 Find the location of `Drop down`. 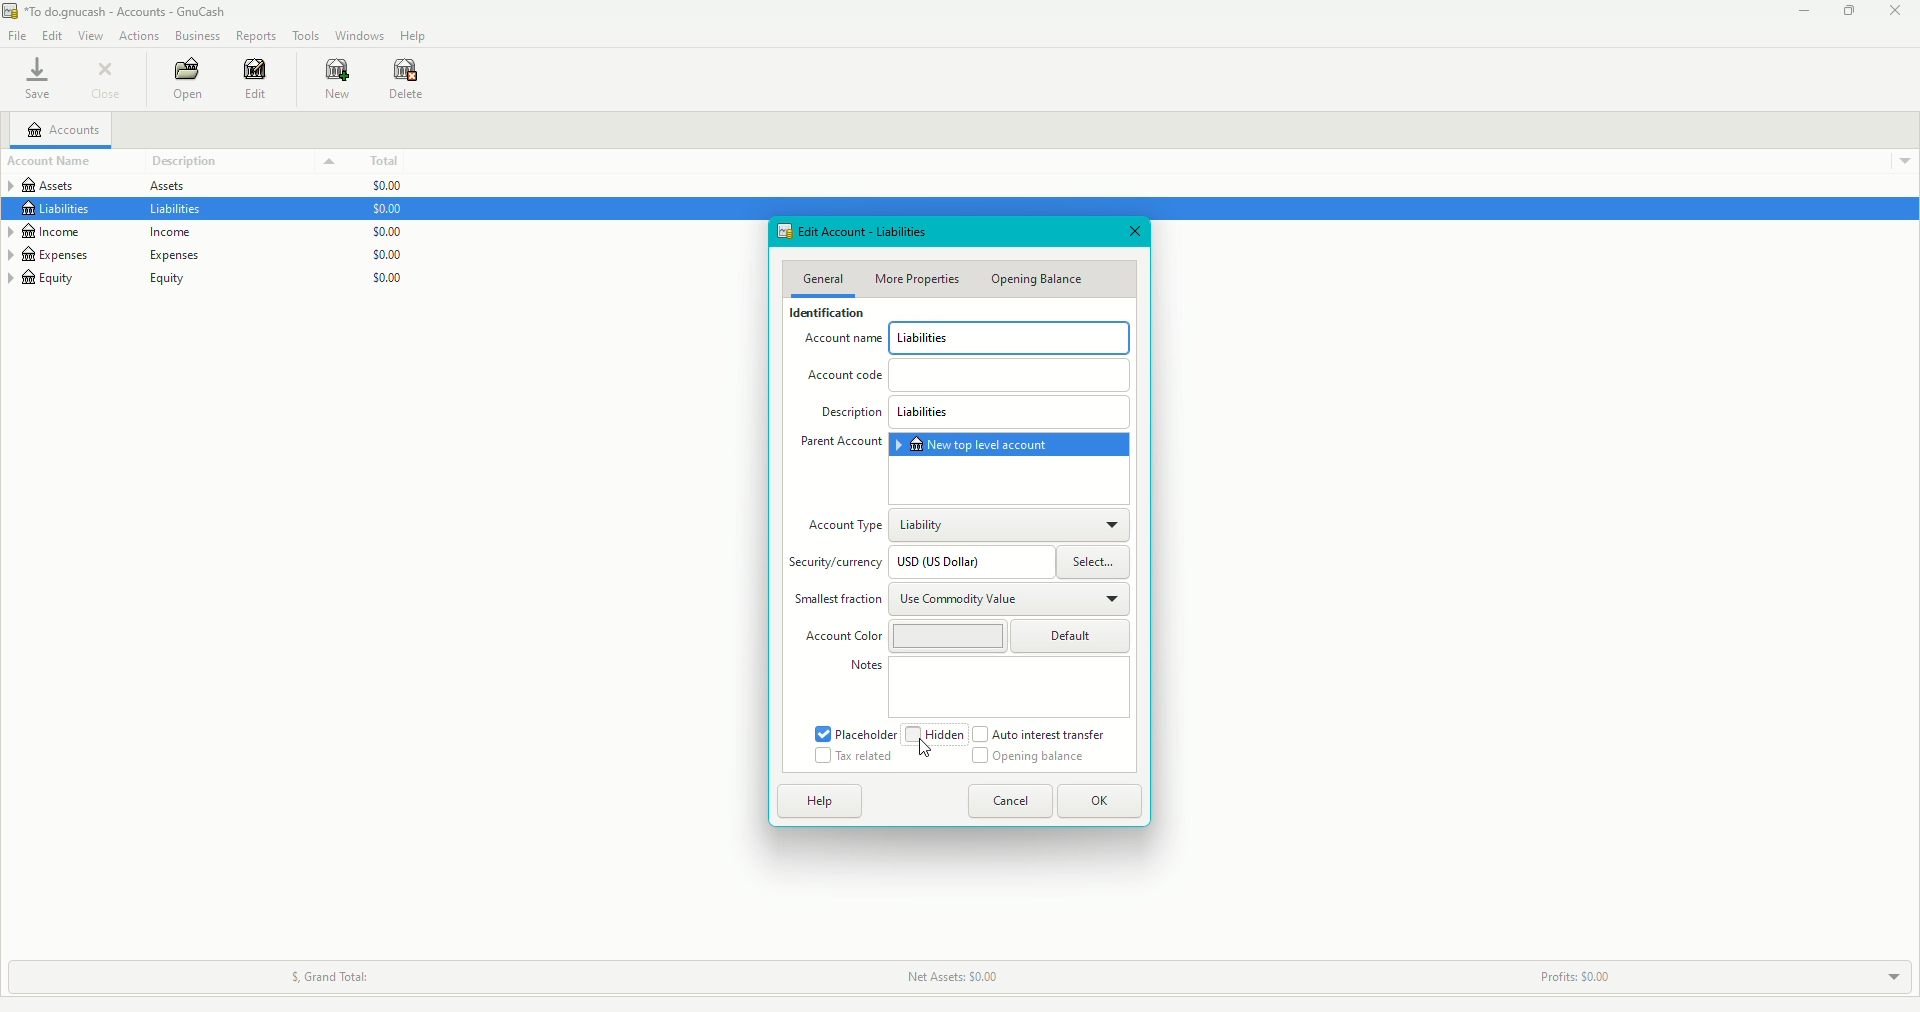

Drop down is located at coordinates (328, 161).